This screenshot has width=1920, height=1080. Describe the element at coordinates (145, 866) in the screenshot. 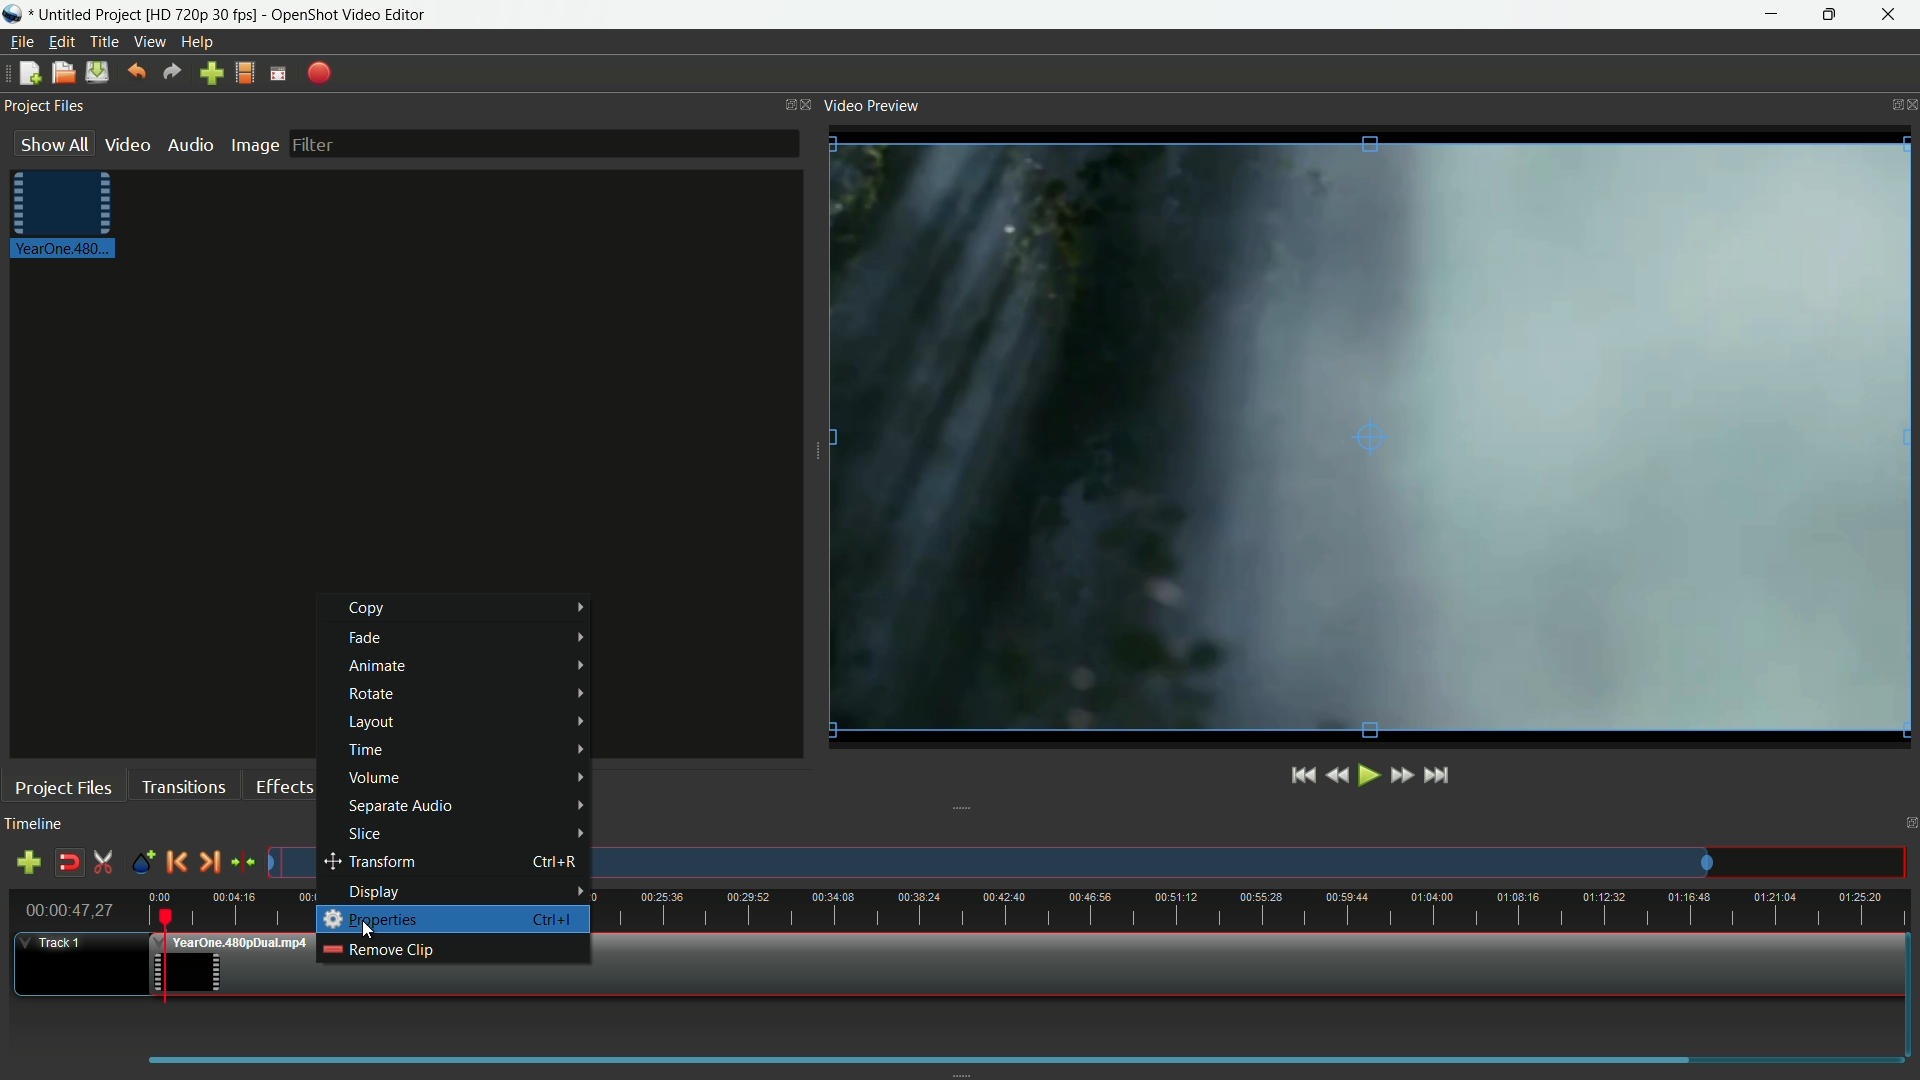

I see `create marker` at that location.